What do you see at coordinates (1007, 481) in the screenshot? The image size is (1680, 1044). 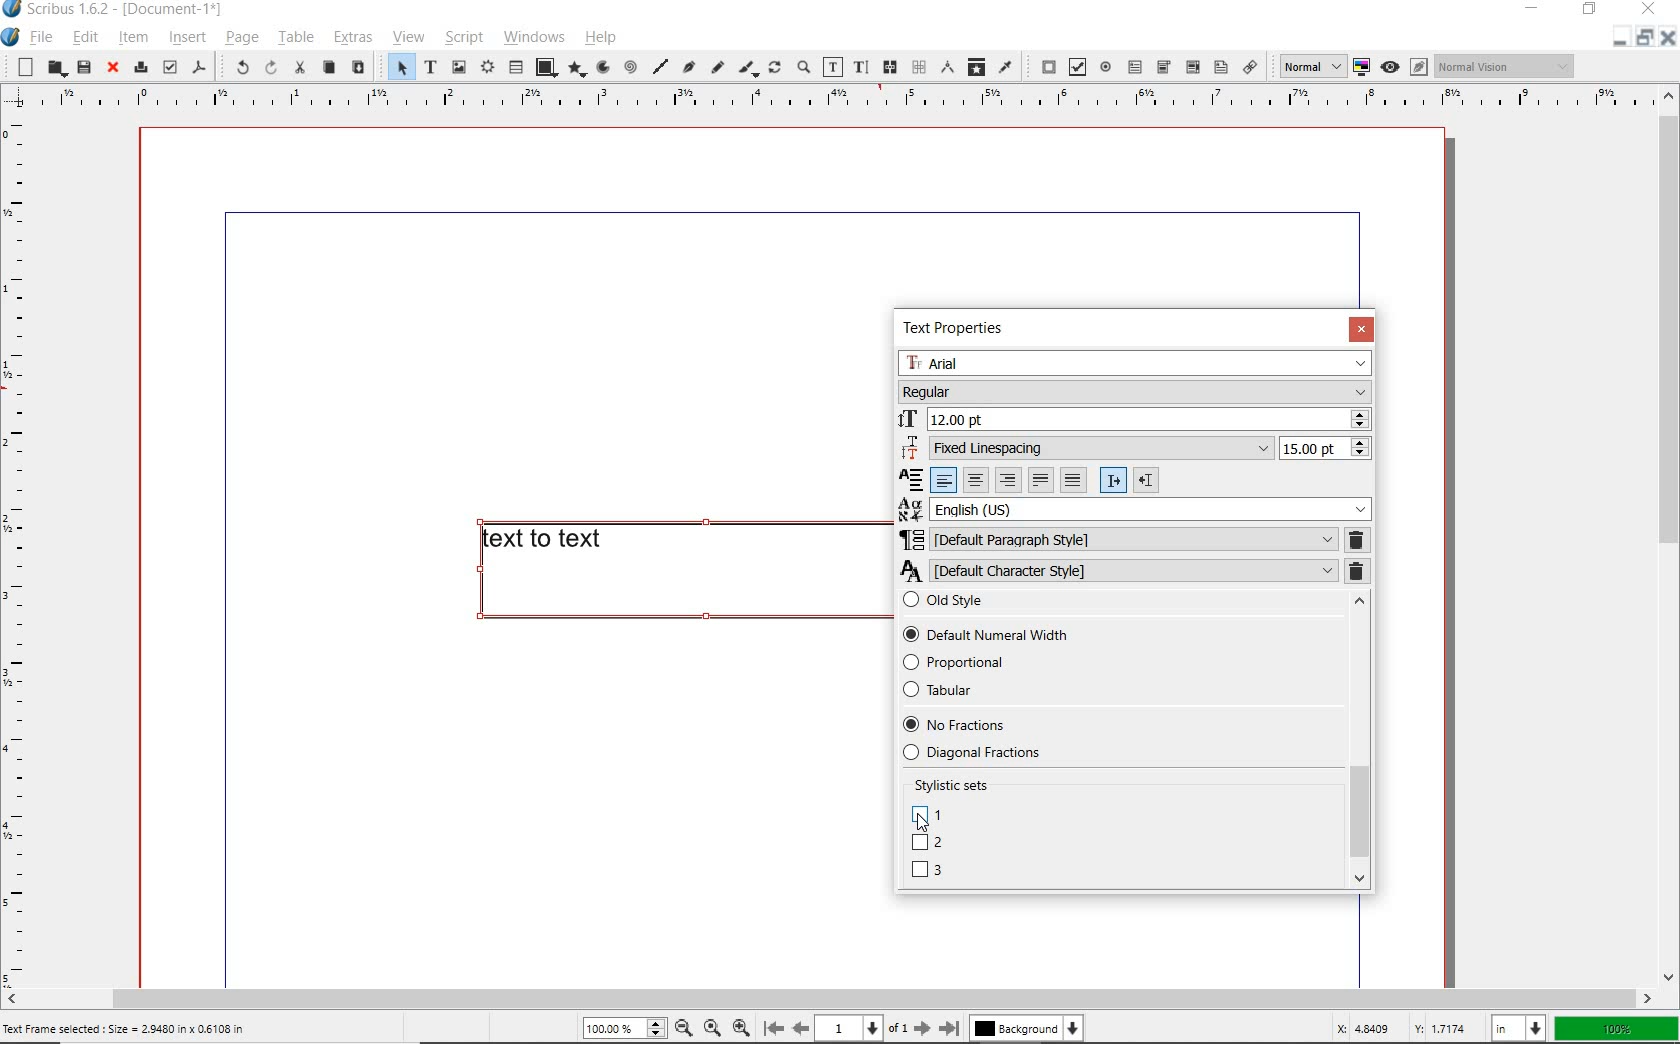 I see `Right align` at bounding box center [1007, 481].